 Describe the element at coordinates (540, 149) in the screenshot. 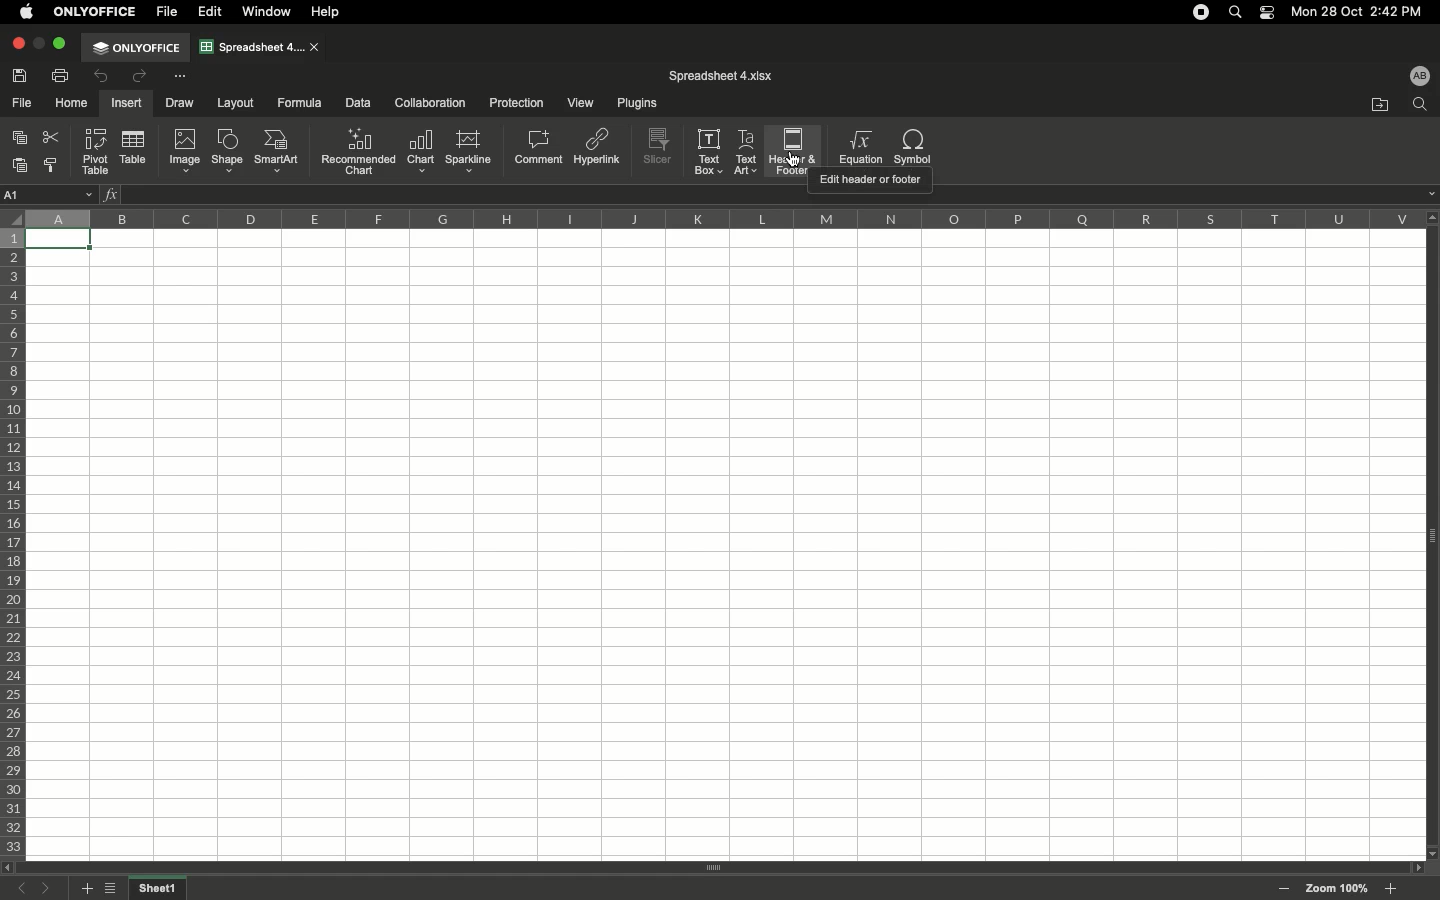

I see `Comment` at that location.